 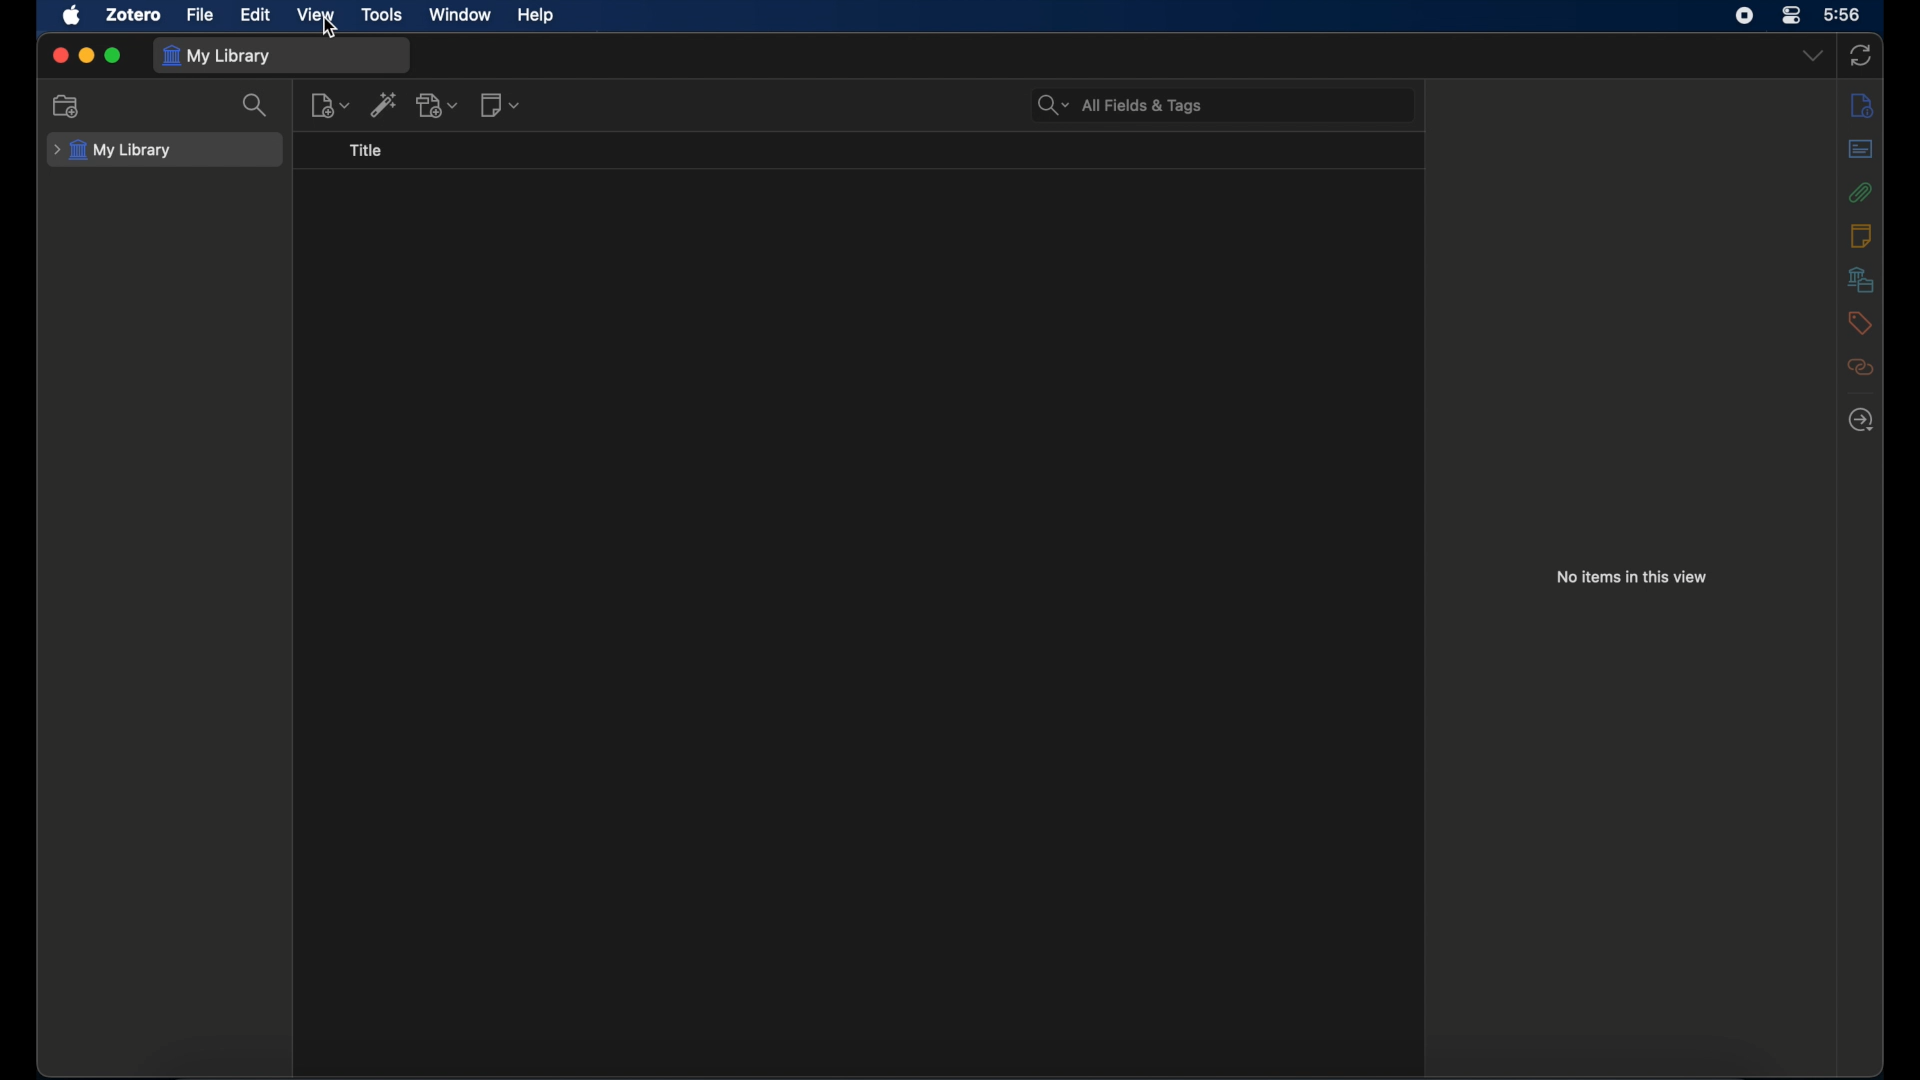 What do you see at coordinates (1631, 576) in the screenshot?
I see `no item in this view` at bounding box center [1631, 576].